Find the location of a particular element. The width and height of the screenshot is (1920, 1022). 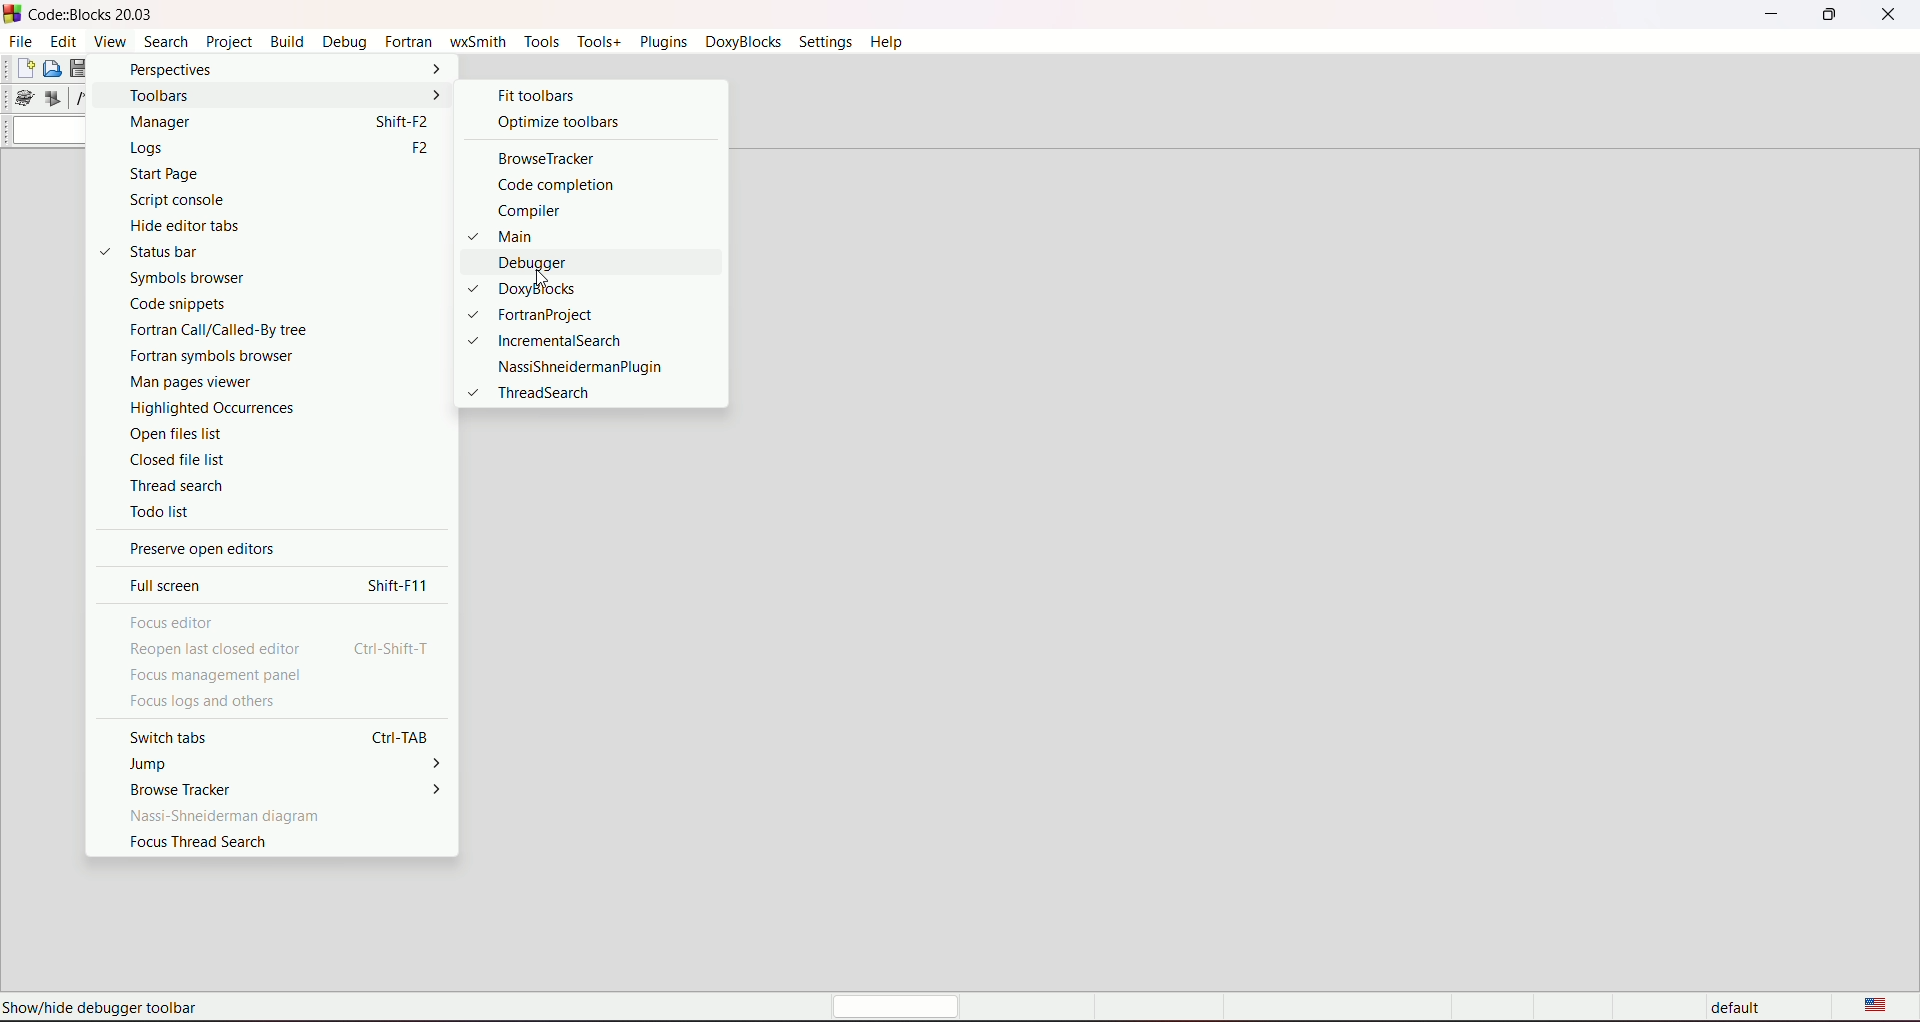

fit toolbars is located at coordinates (533, 94).